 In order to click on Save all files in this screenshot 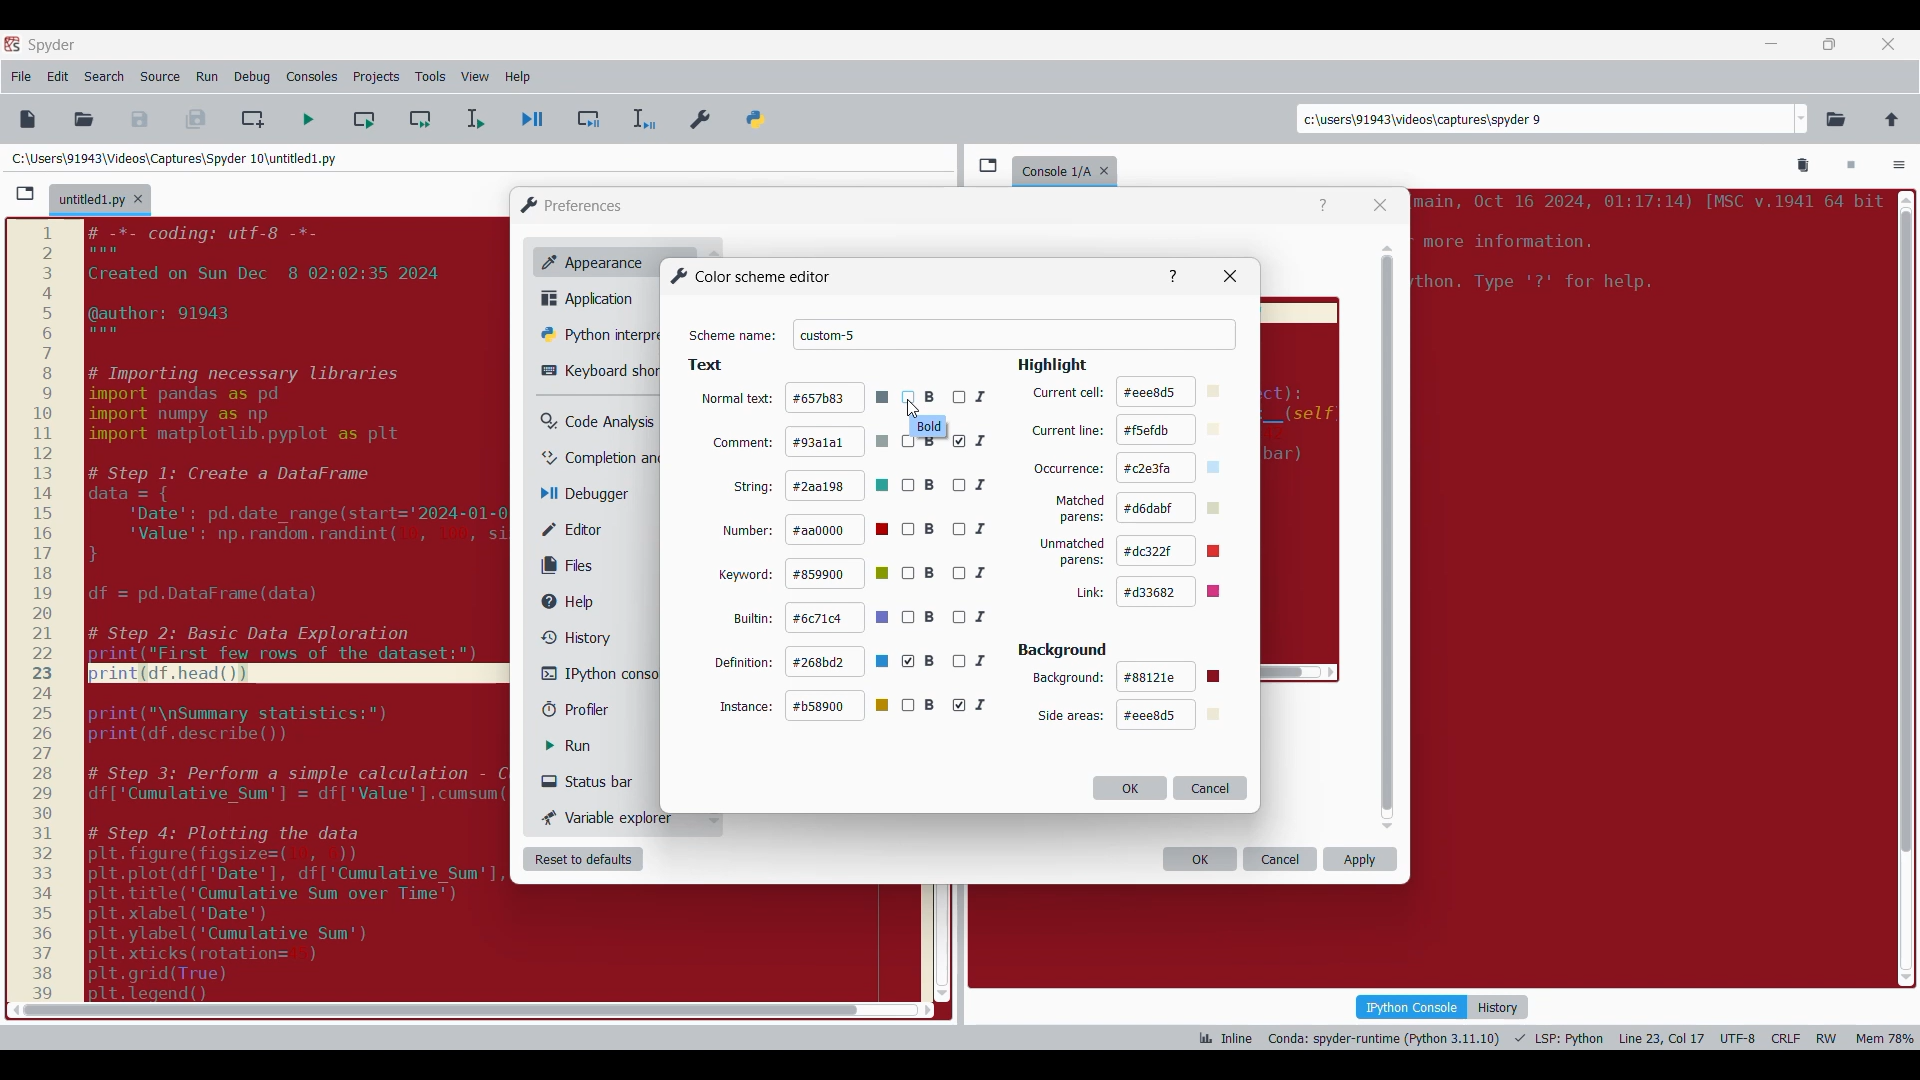, I will do `click(195, 119)`.